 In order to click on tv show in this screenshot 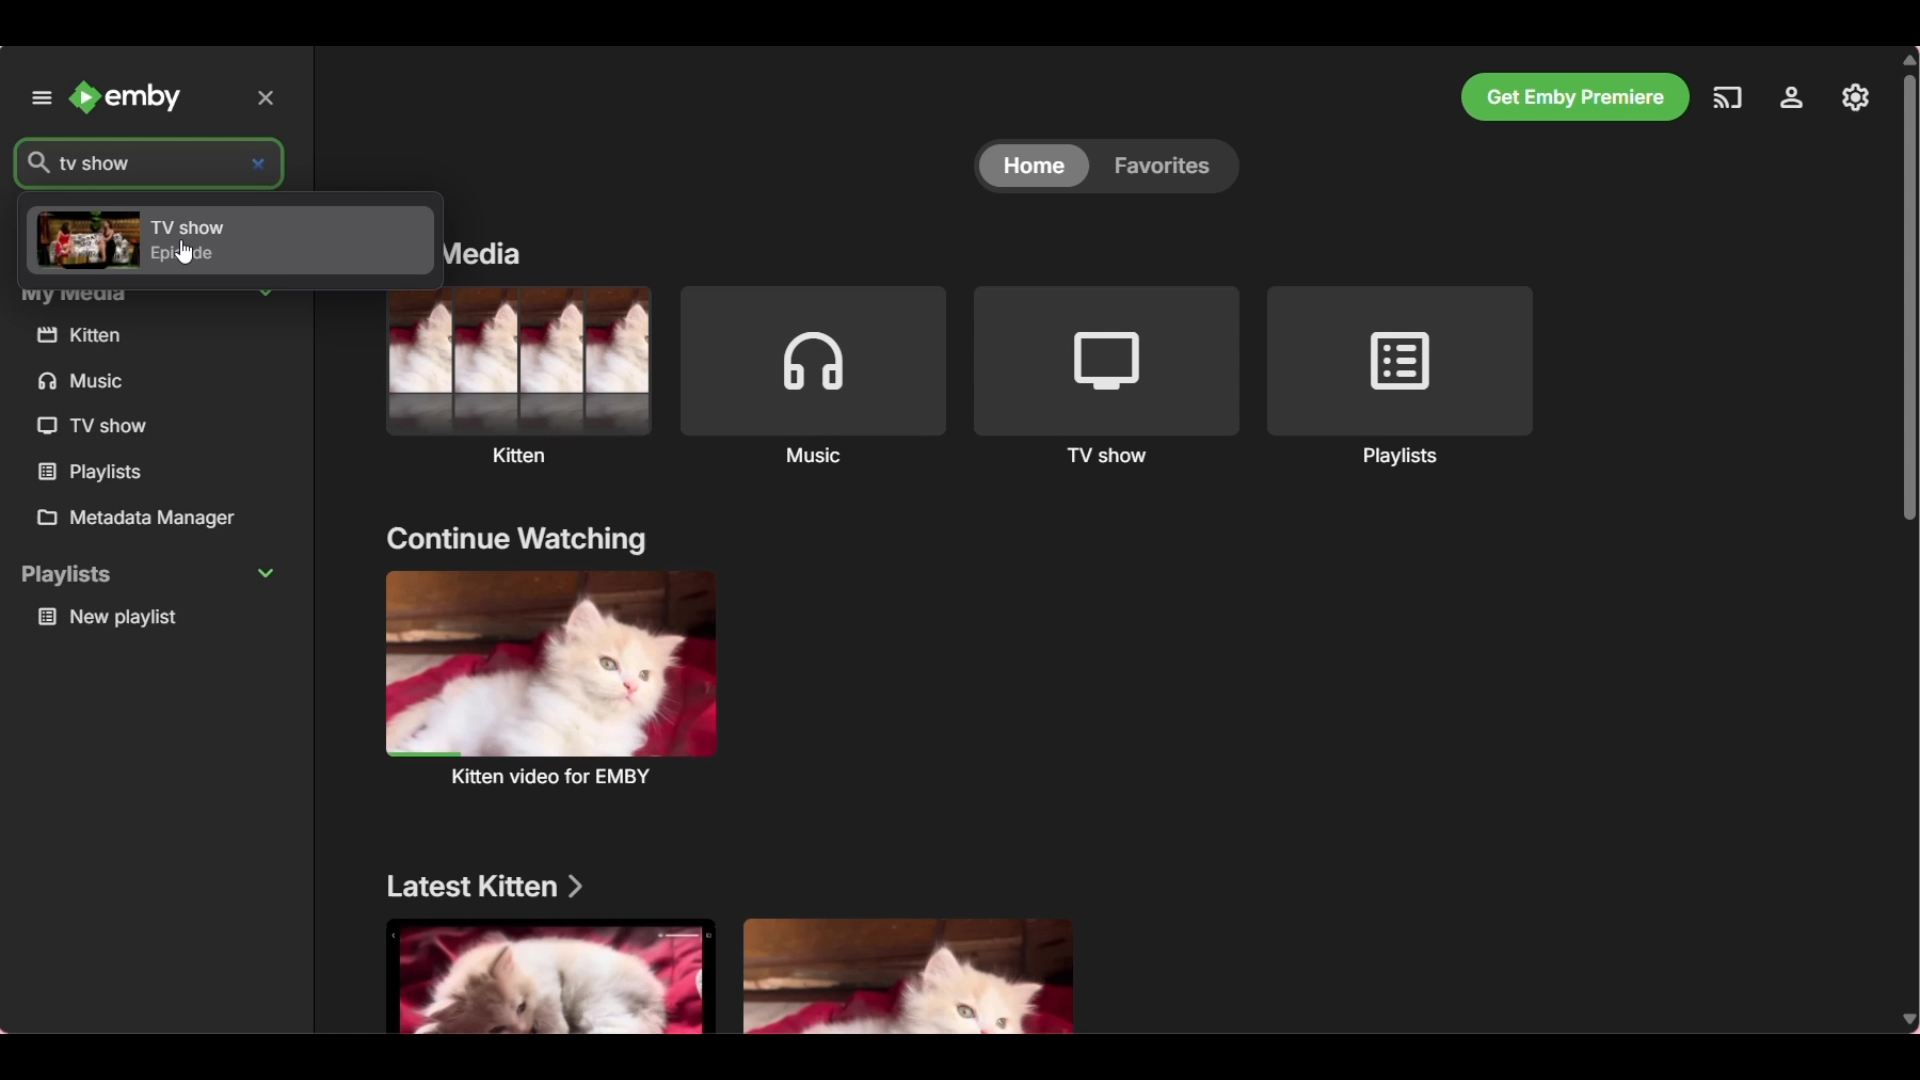, I will do `click(84, 165)`.